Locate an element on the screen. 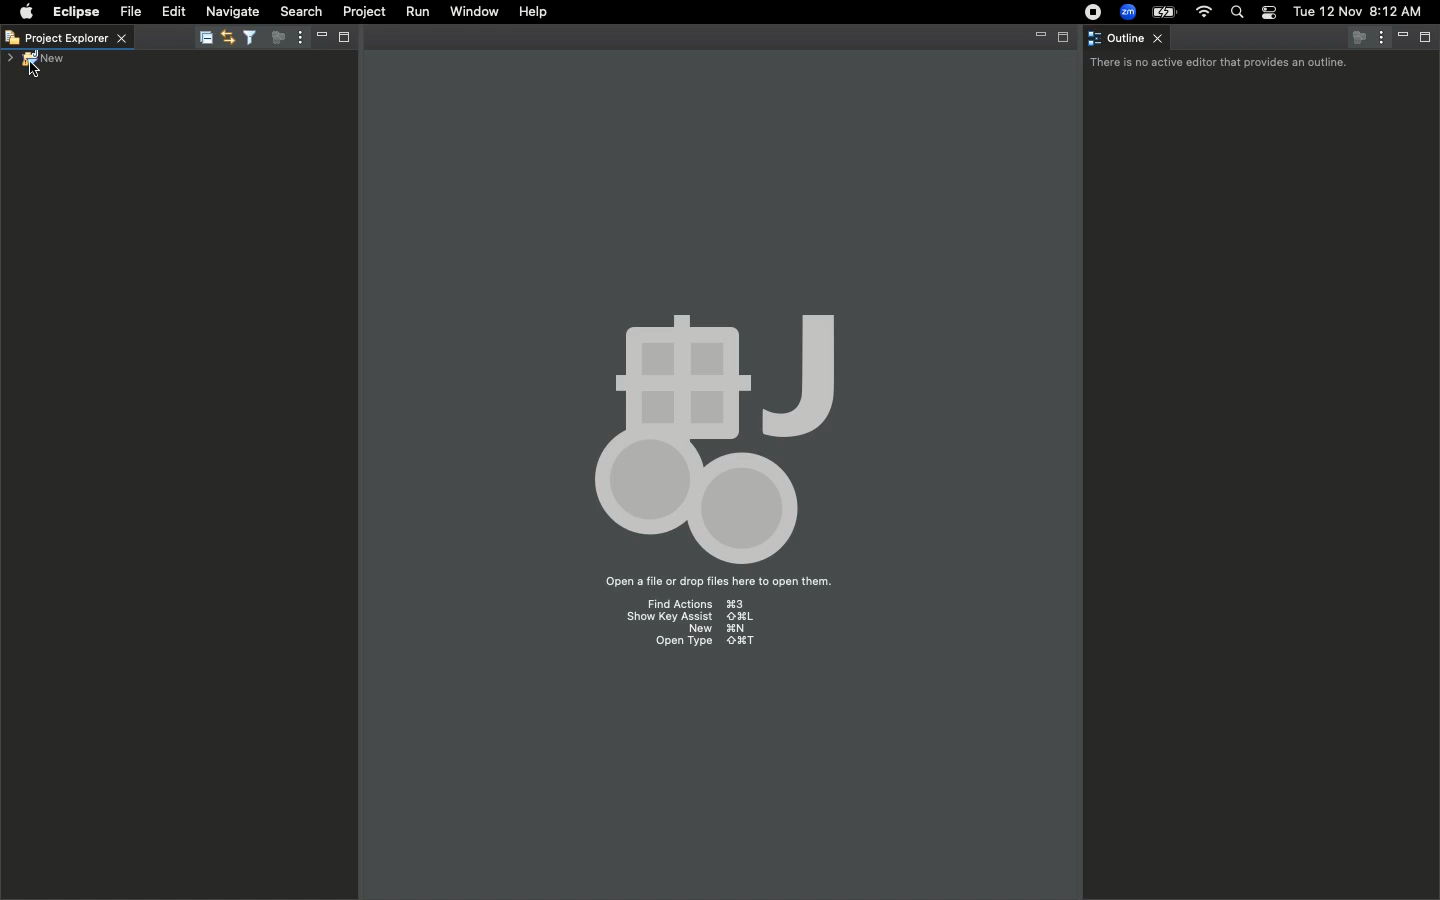 This screenshot has width=1440, height=900. Project is located at coordinates (360, 12).